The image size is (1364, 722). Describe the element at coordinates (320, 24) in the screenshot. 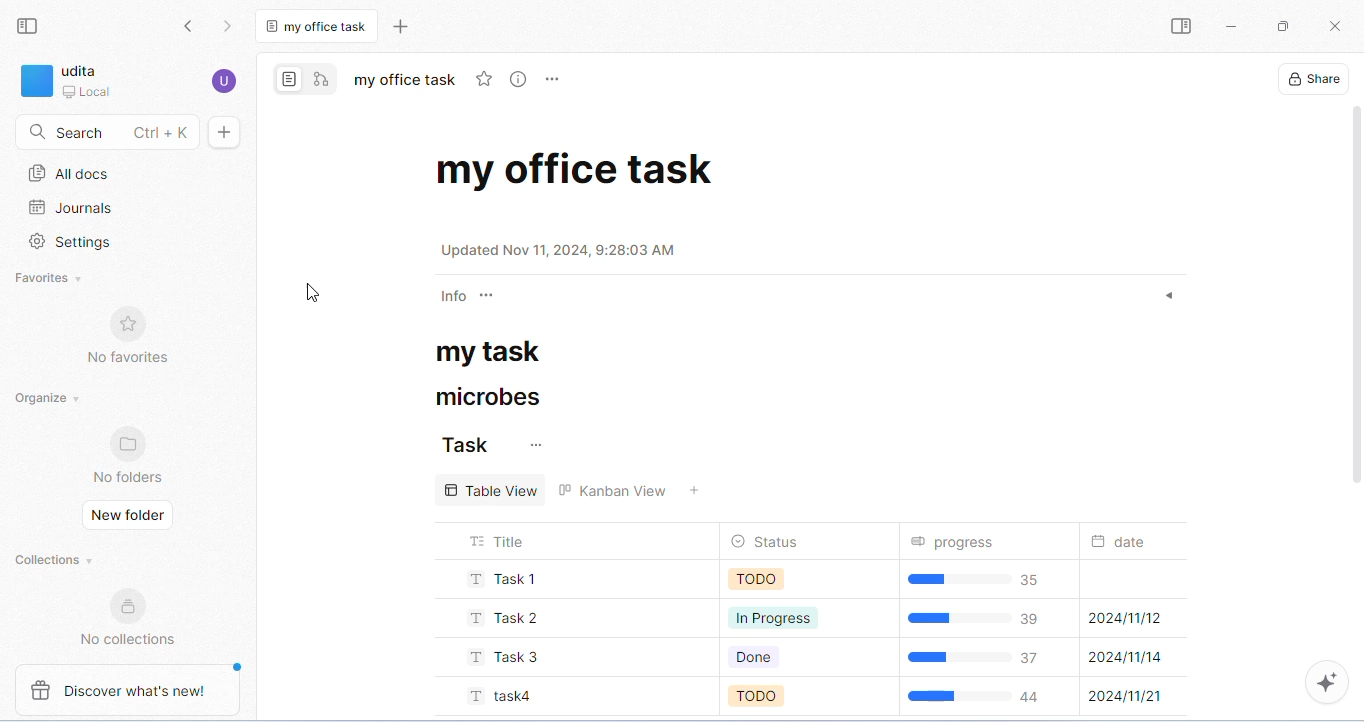

I see `tab name` at that location.